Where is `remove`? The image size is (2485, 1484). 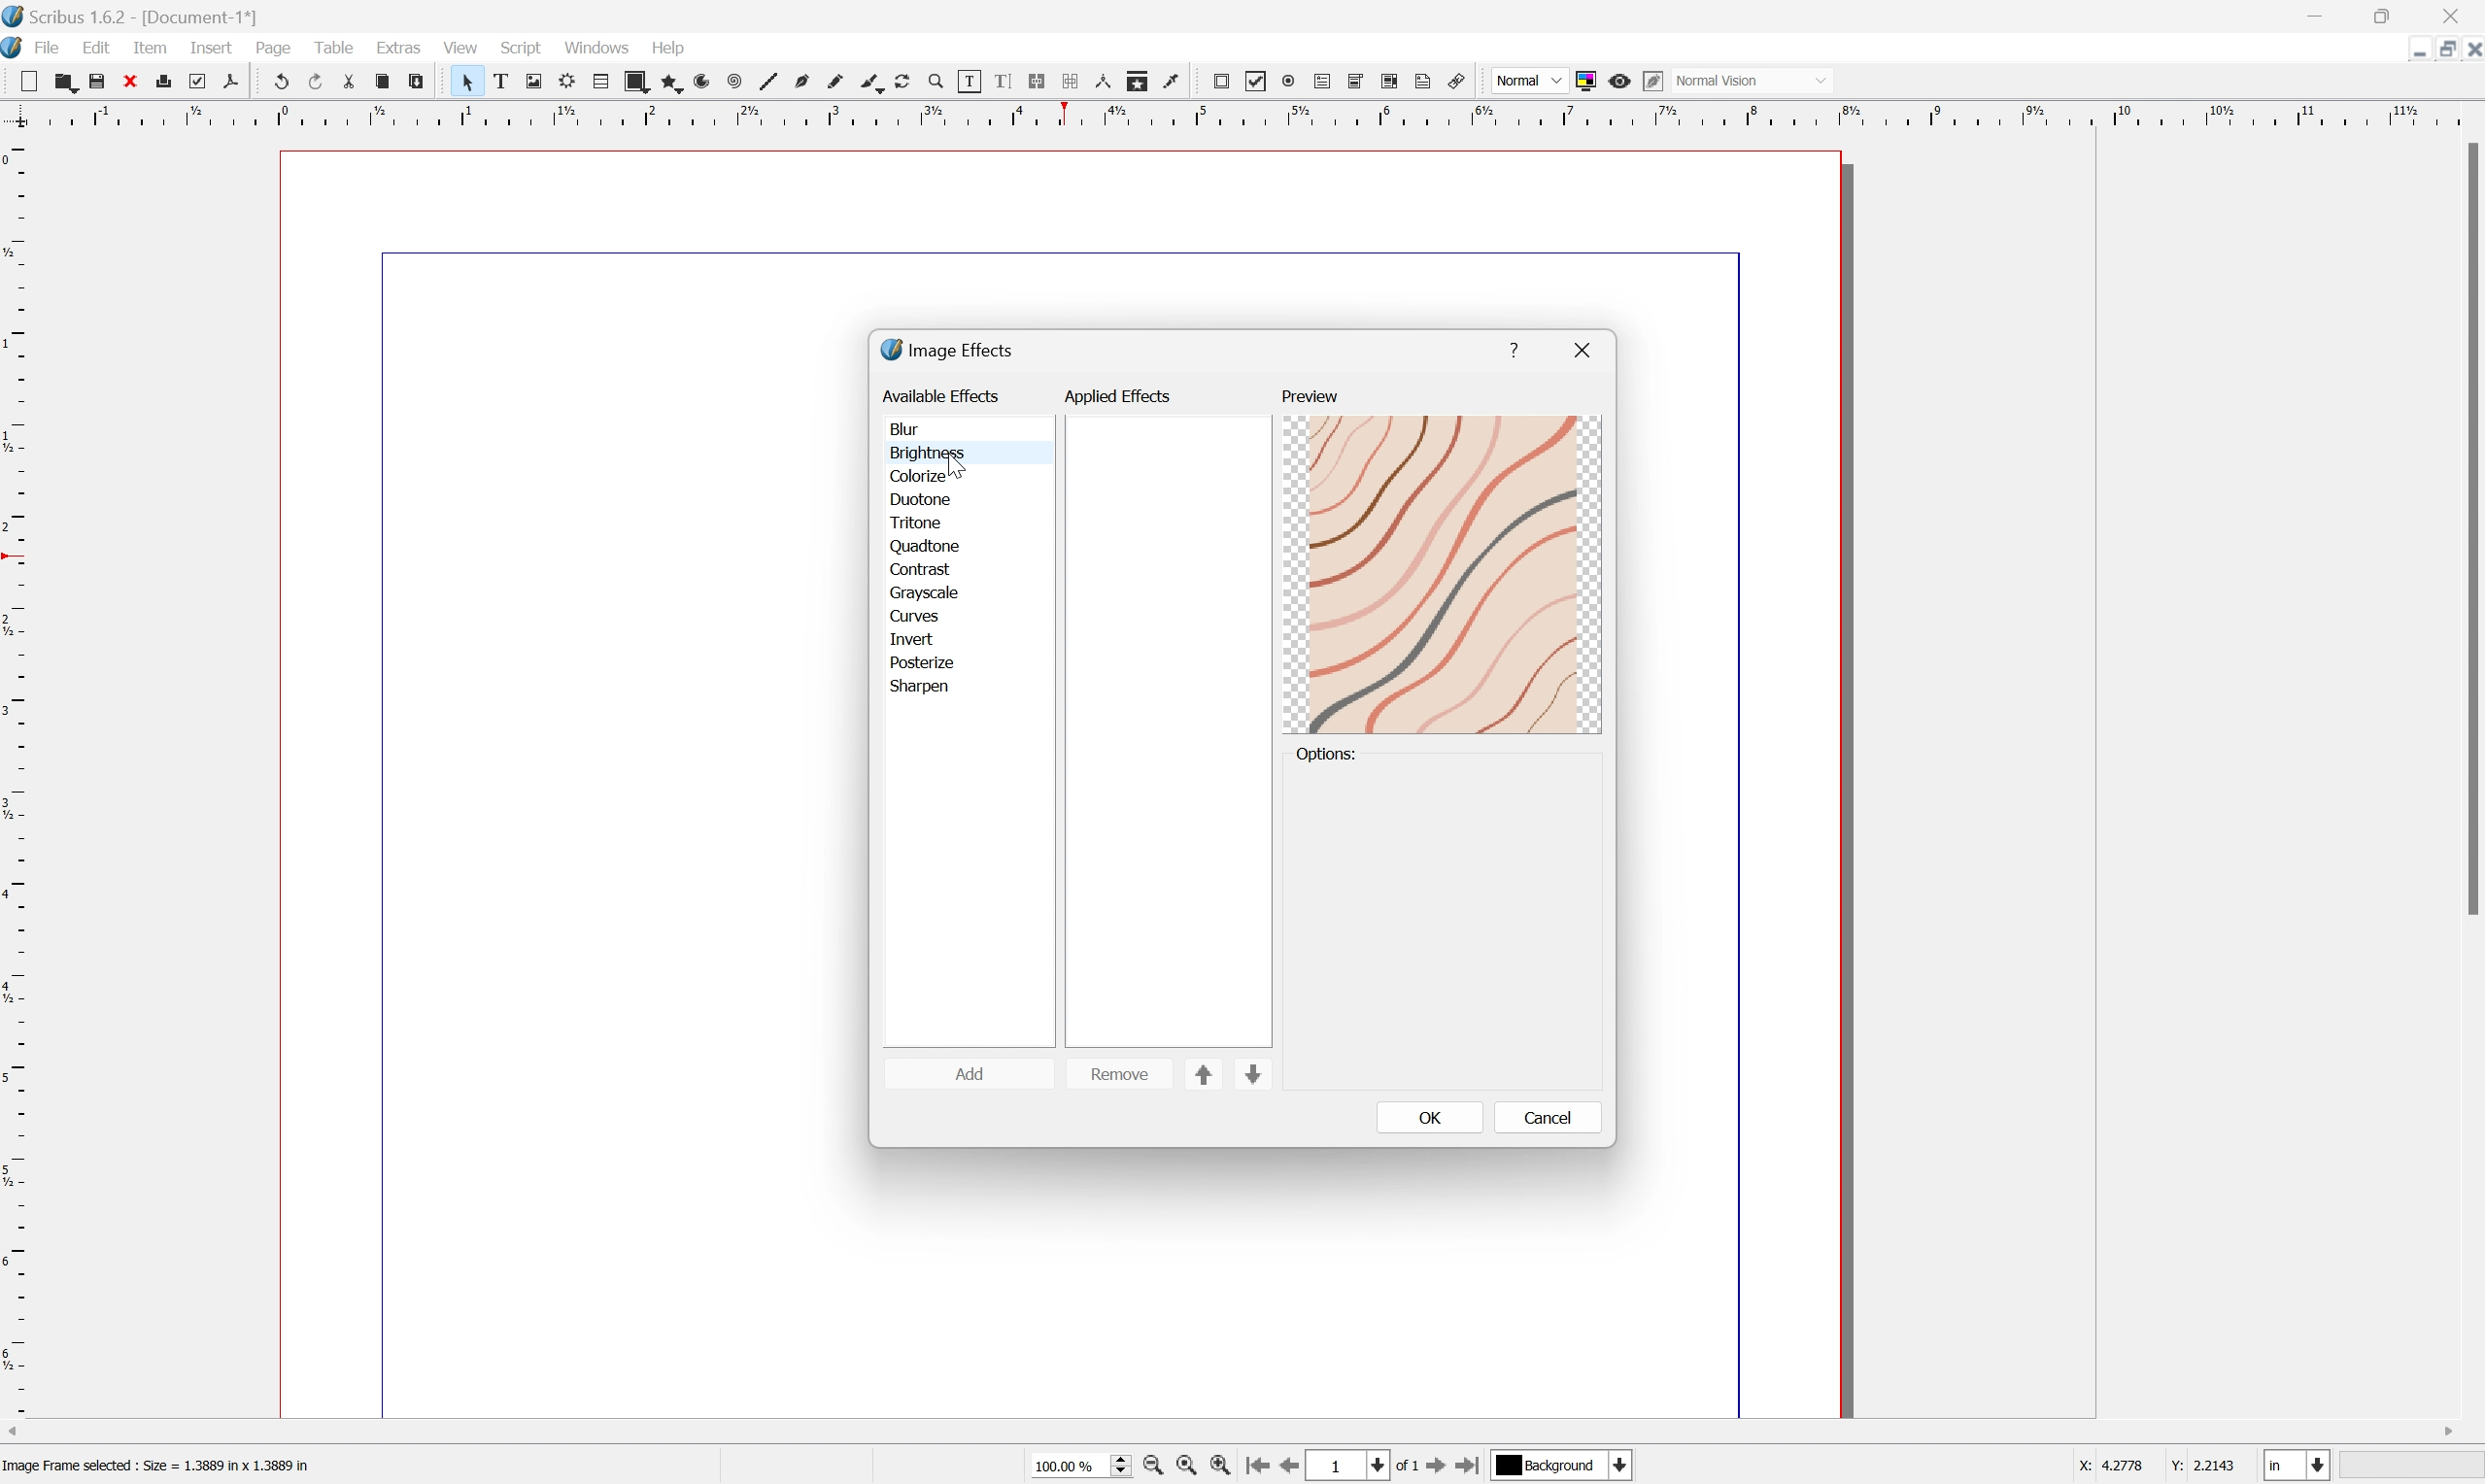
remove is located at coordinates (1122, 1073).